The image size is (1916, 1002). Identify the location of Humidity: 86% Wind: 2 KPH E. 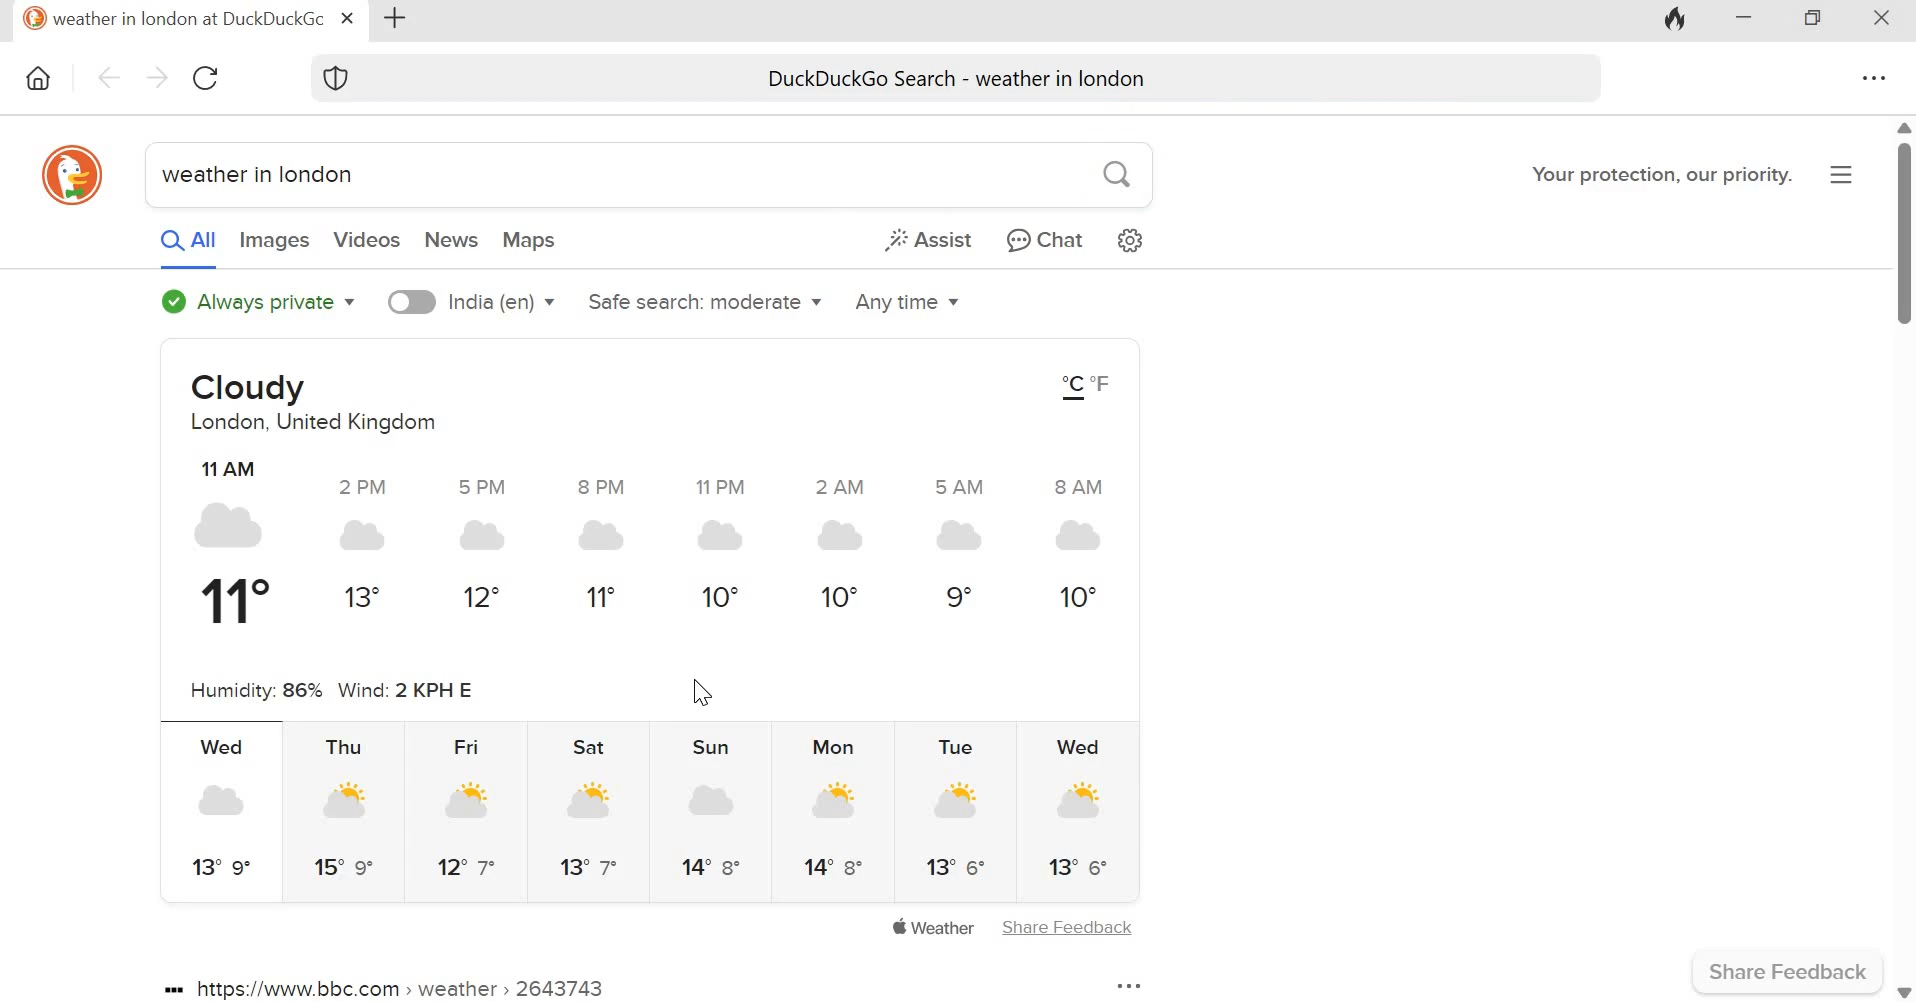
(332, 691).